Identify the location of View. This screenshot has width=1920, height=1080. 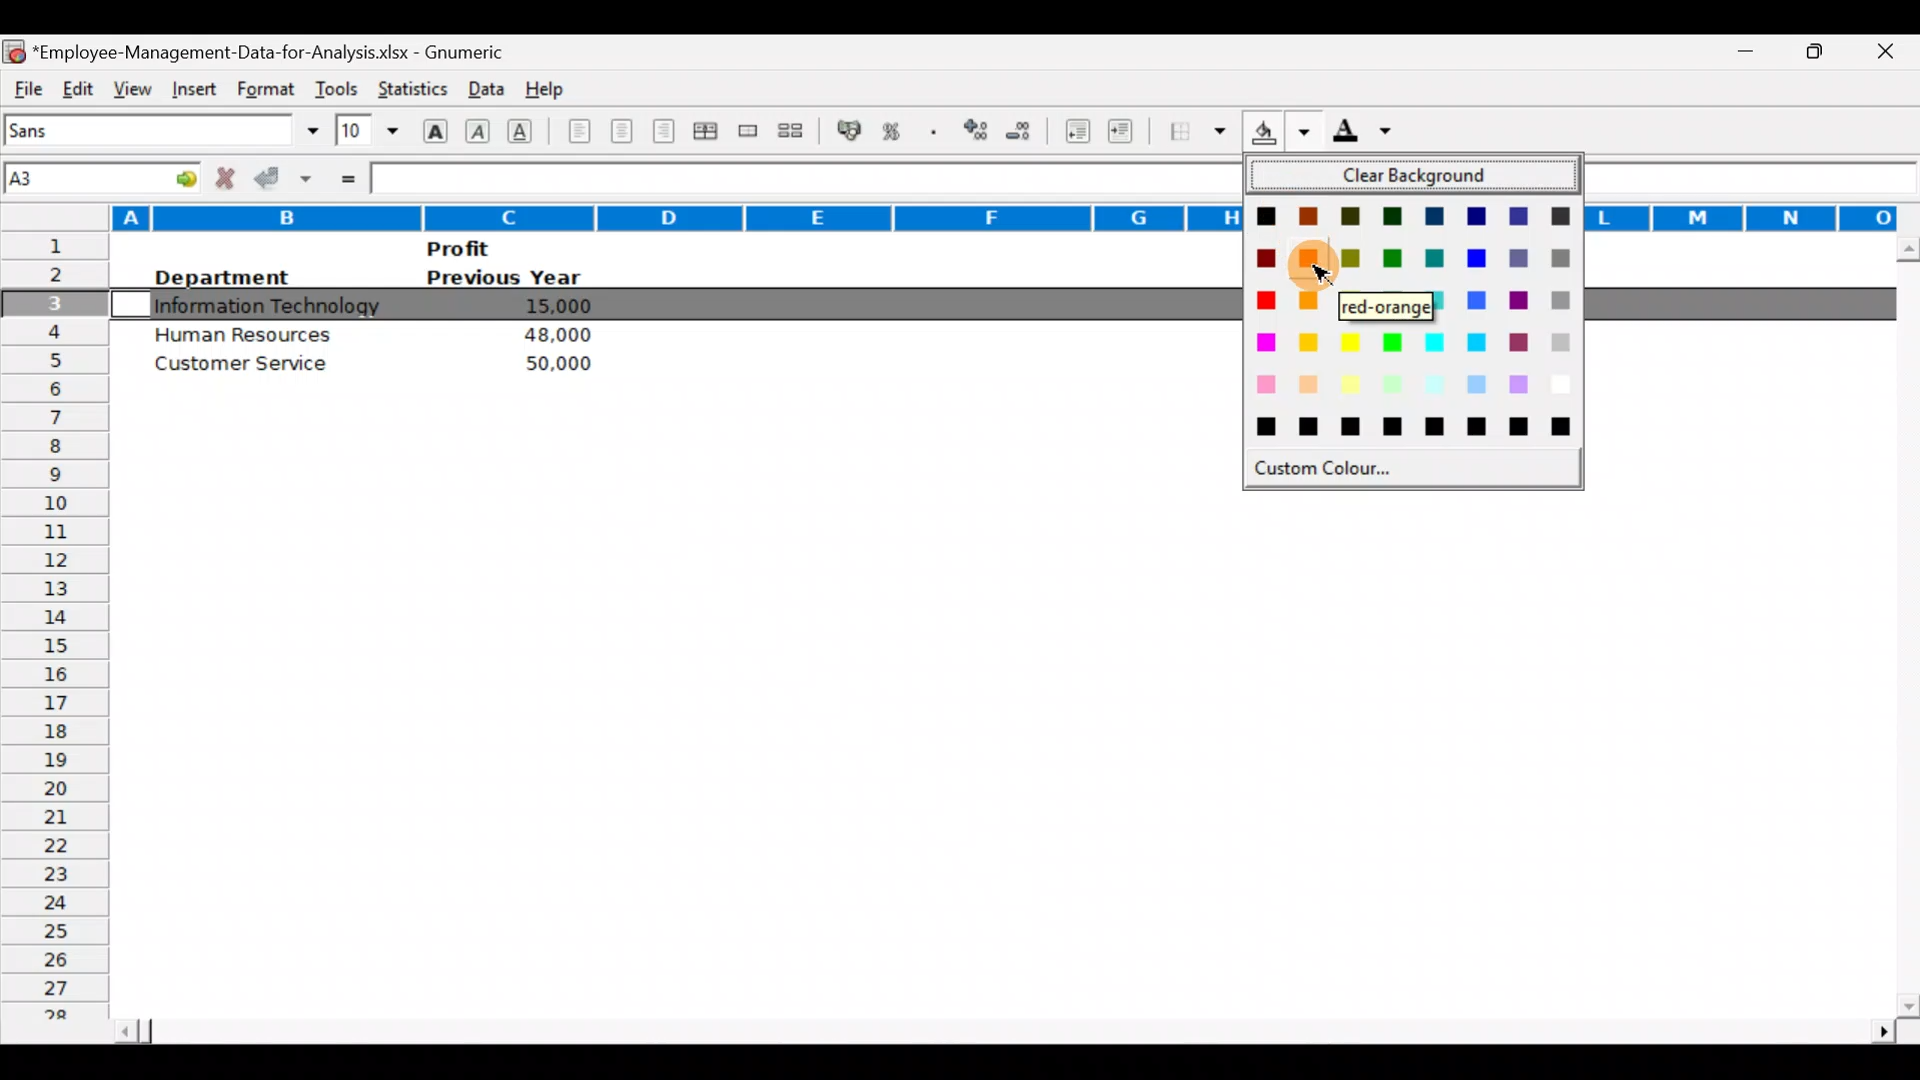
(128, 86).